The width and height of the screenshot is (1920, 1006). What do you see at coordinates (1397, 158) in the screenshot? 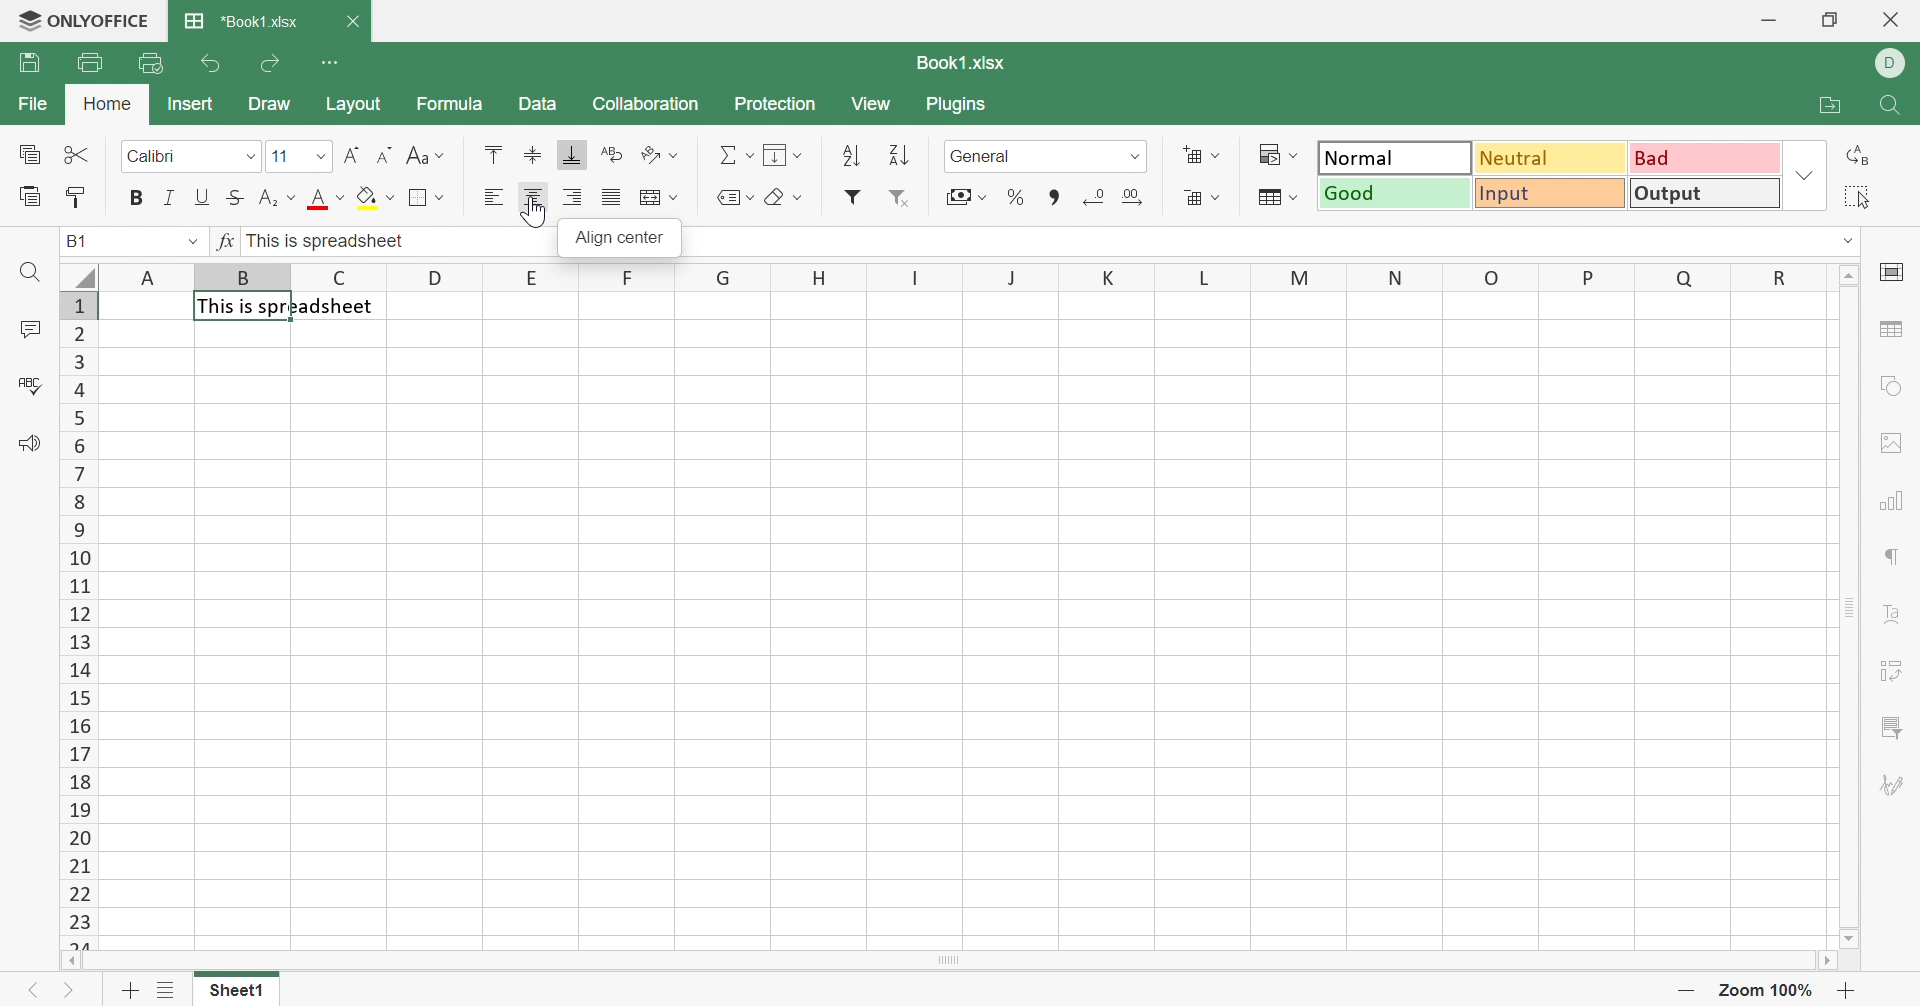
I see `Normal` at bounding box center [1397, 158].